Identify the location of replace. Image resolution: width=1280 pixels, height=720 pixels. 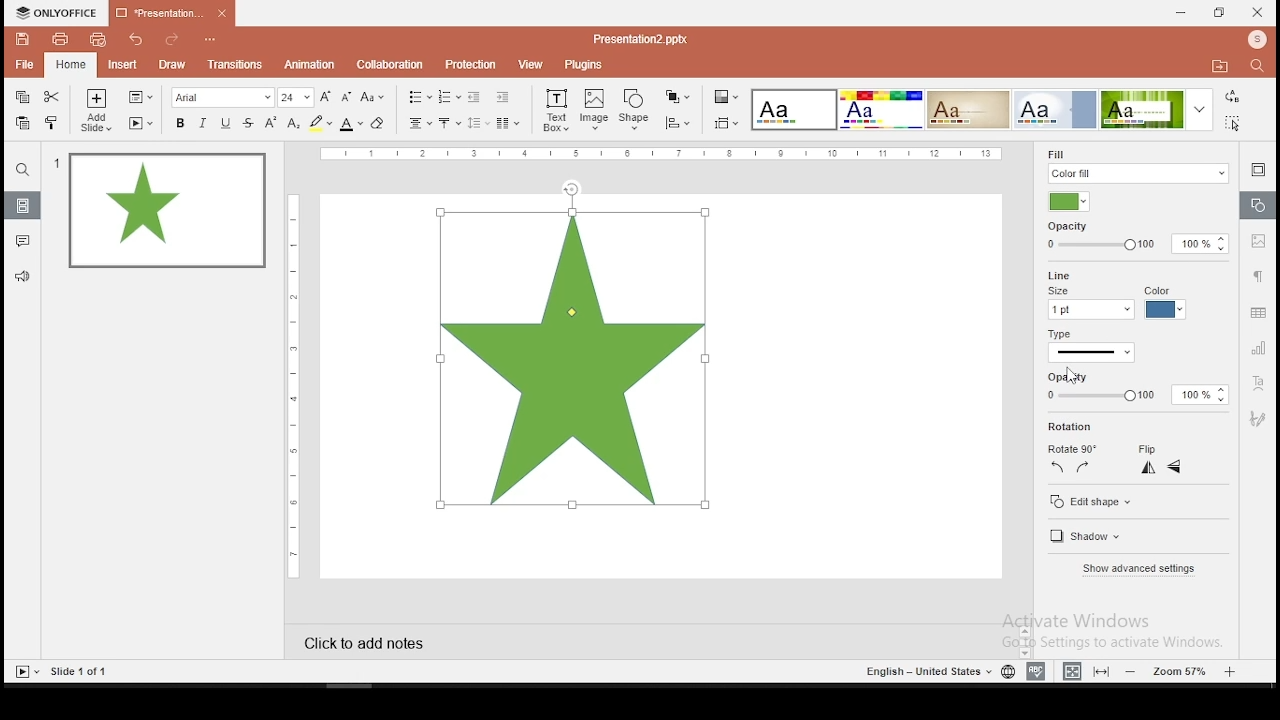
(1233, 97).